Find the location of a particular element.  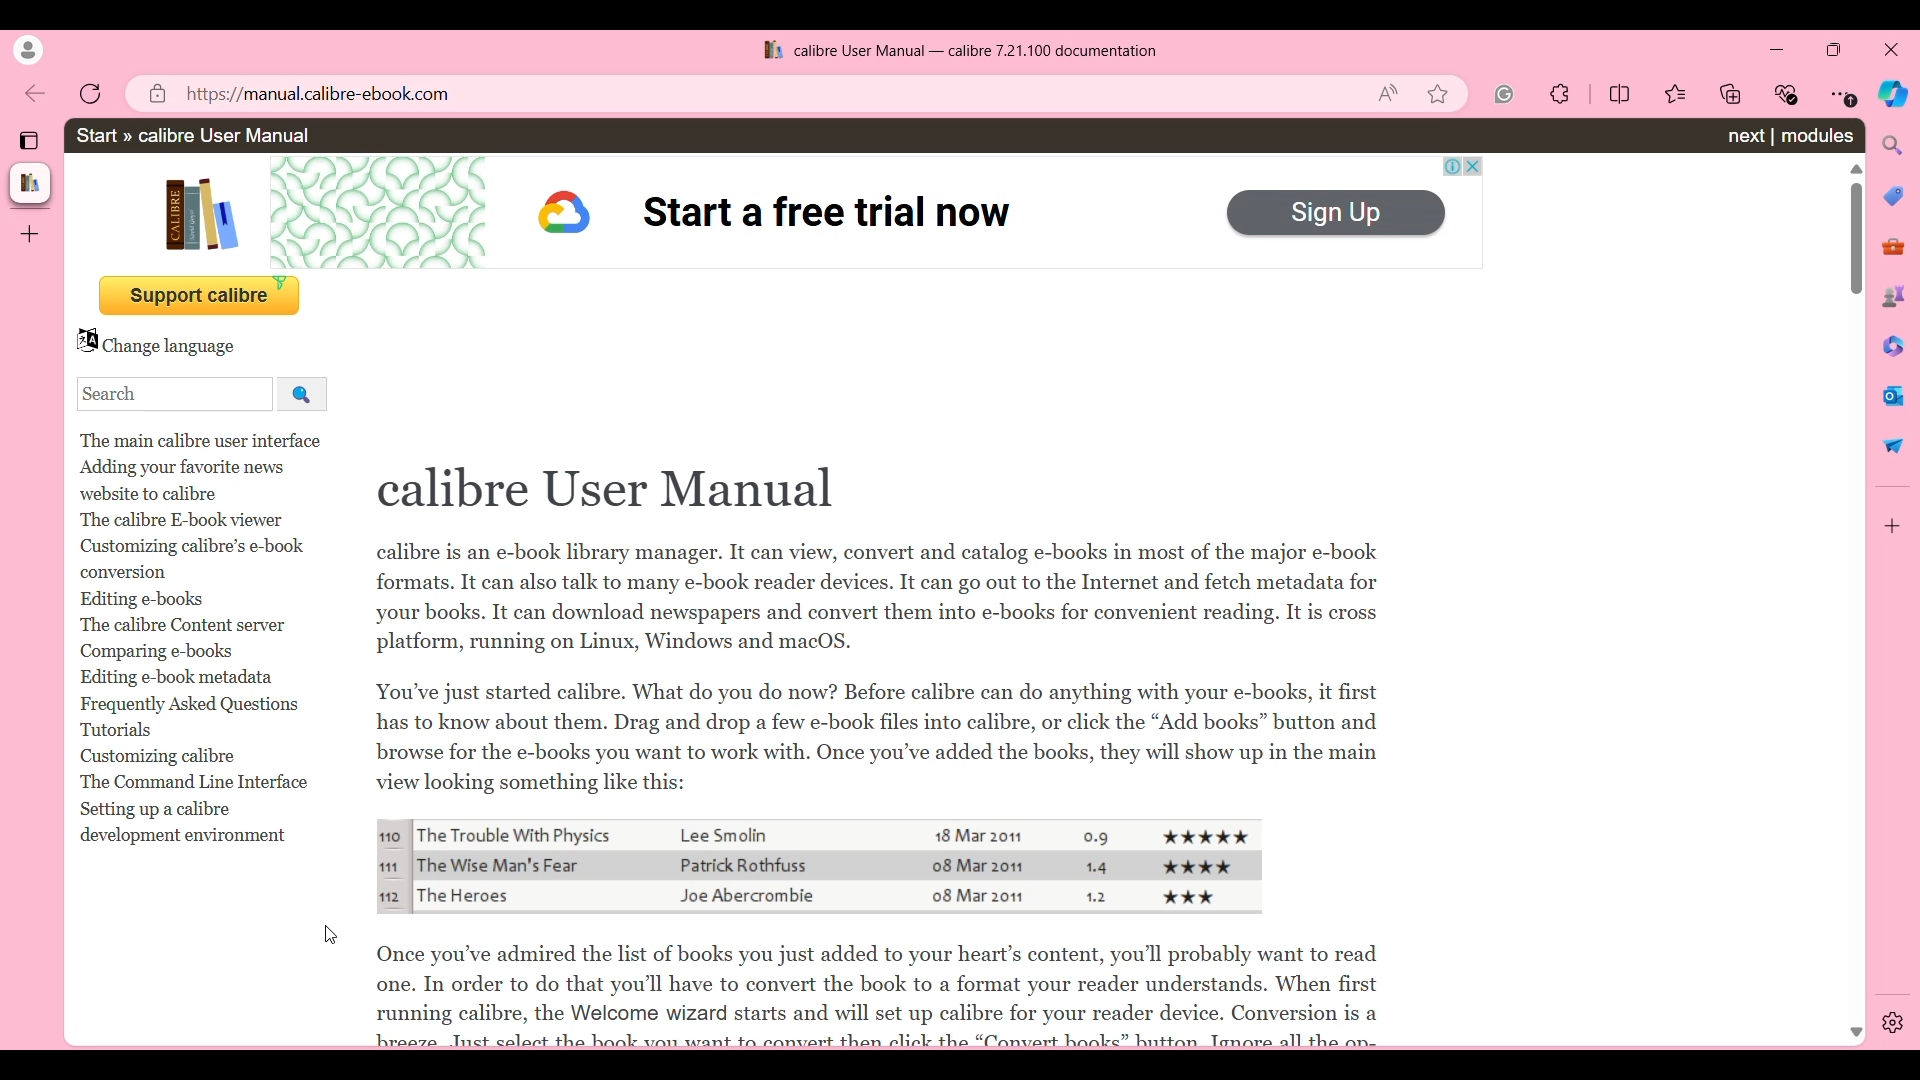

Change page language  is located at coordinates (156, 342).